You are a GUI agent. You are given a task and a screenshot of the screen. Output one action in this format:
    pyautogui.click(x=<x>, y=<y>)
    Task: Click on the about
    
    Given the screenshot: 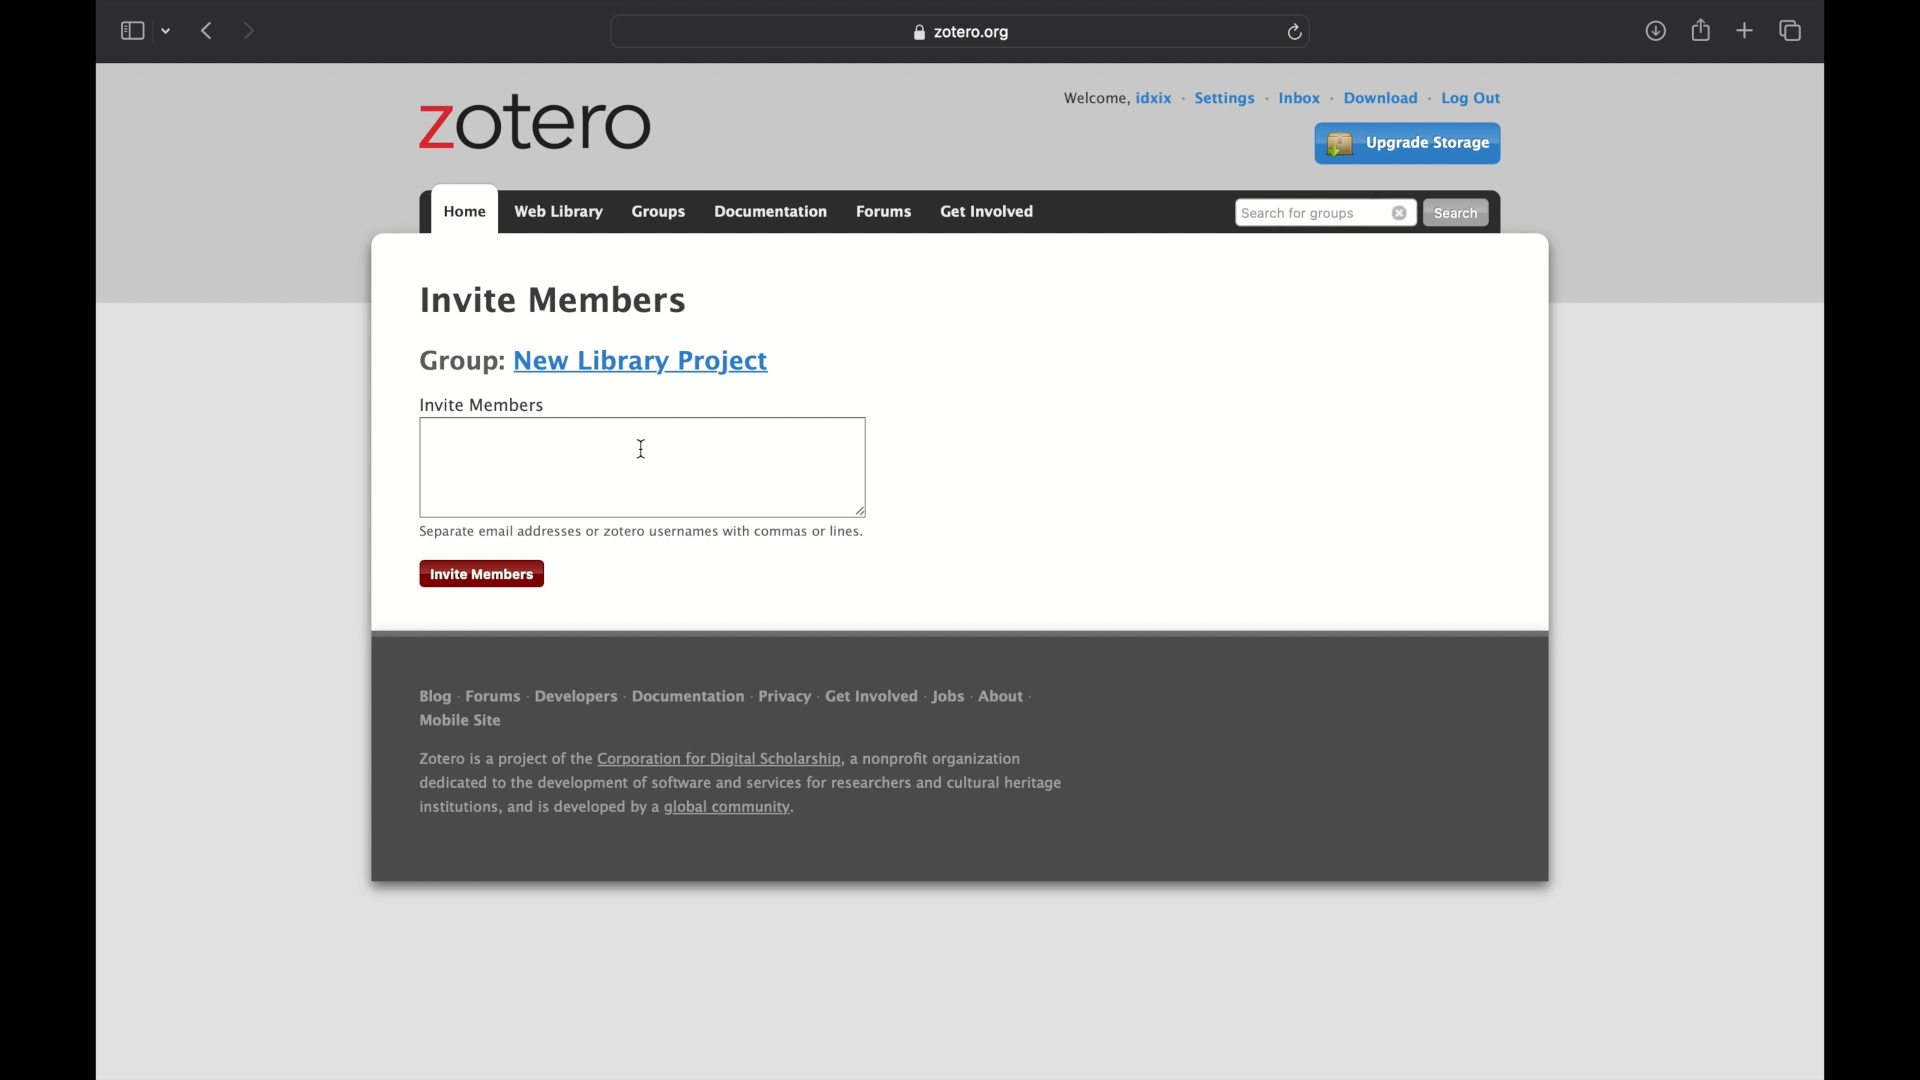 What is the action you would take?
    pyautogui.click(x=1006, y=697)
    